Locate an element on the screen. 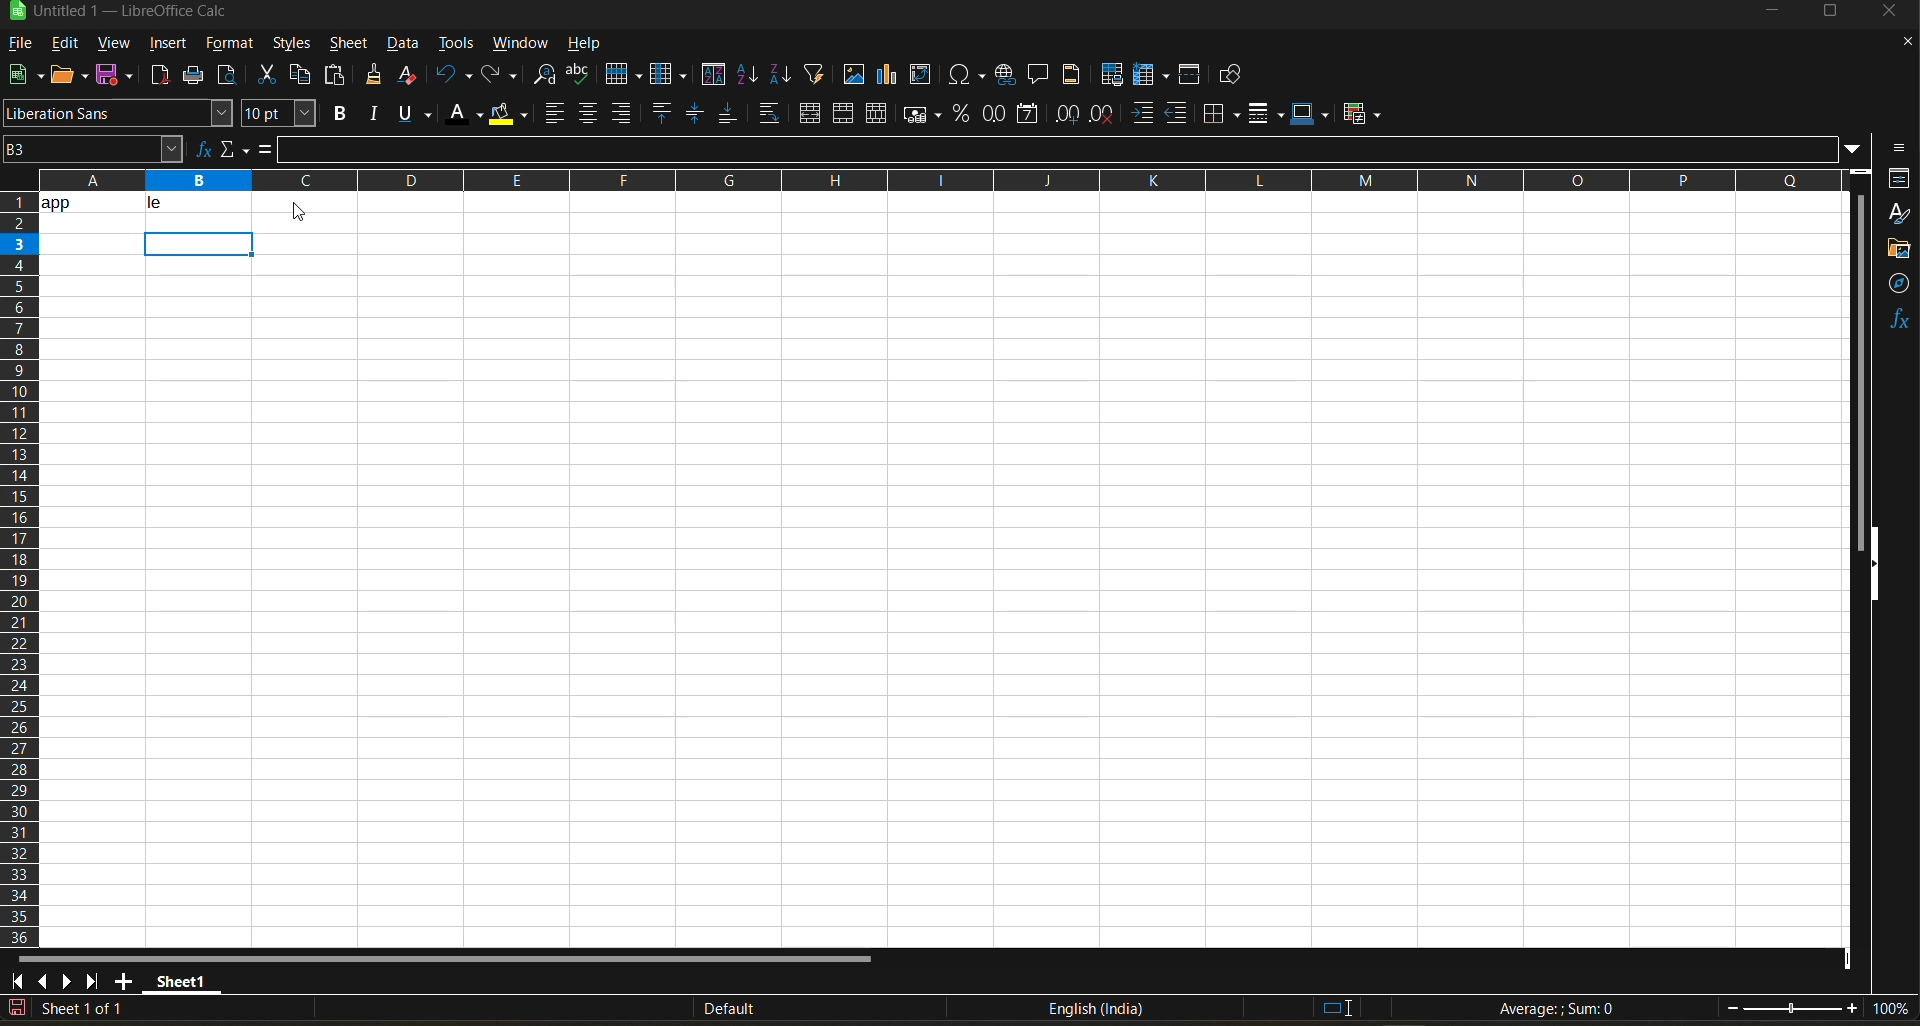 Image resolution: width=1920 pixels, height=1026 pixels. center vertically is located at coordinates (695, 114).